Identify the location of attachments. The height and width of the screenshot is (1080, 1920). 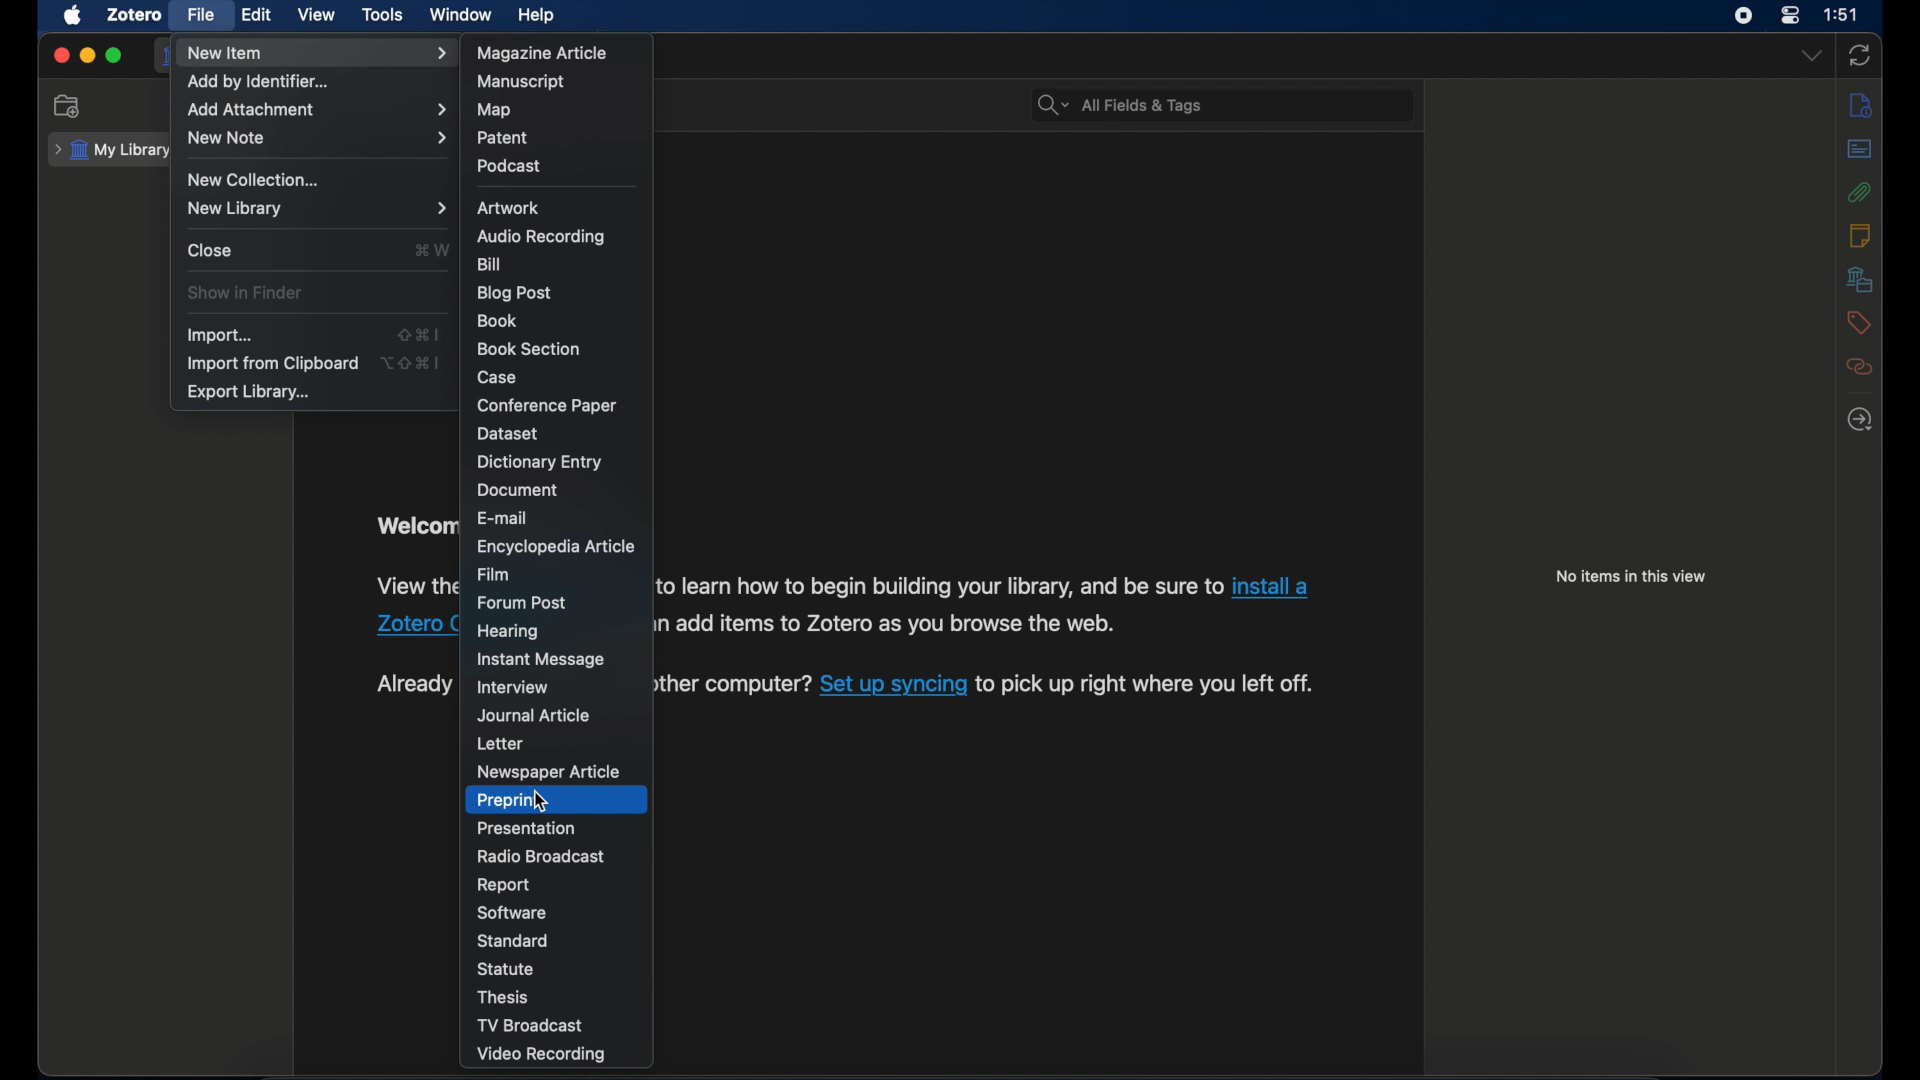
(1861, 192).